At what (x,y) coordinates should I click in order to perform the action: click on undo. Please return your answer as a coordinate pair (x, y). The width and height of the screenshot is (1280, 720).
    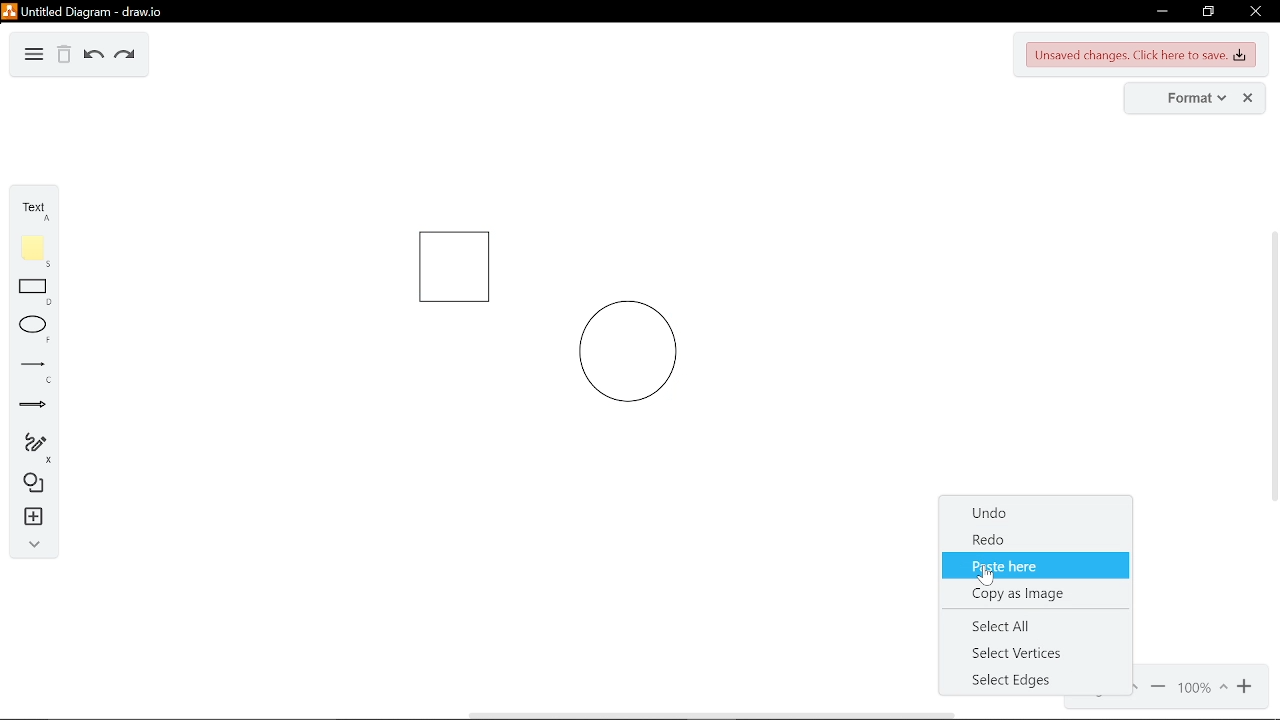
    Looking at the image, I should click on (1037, 515).